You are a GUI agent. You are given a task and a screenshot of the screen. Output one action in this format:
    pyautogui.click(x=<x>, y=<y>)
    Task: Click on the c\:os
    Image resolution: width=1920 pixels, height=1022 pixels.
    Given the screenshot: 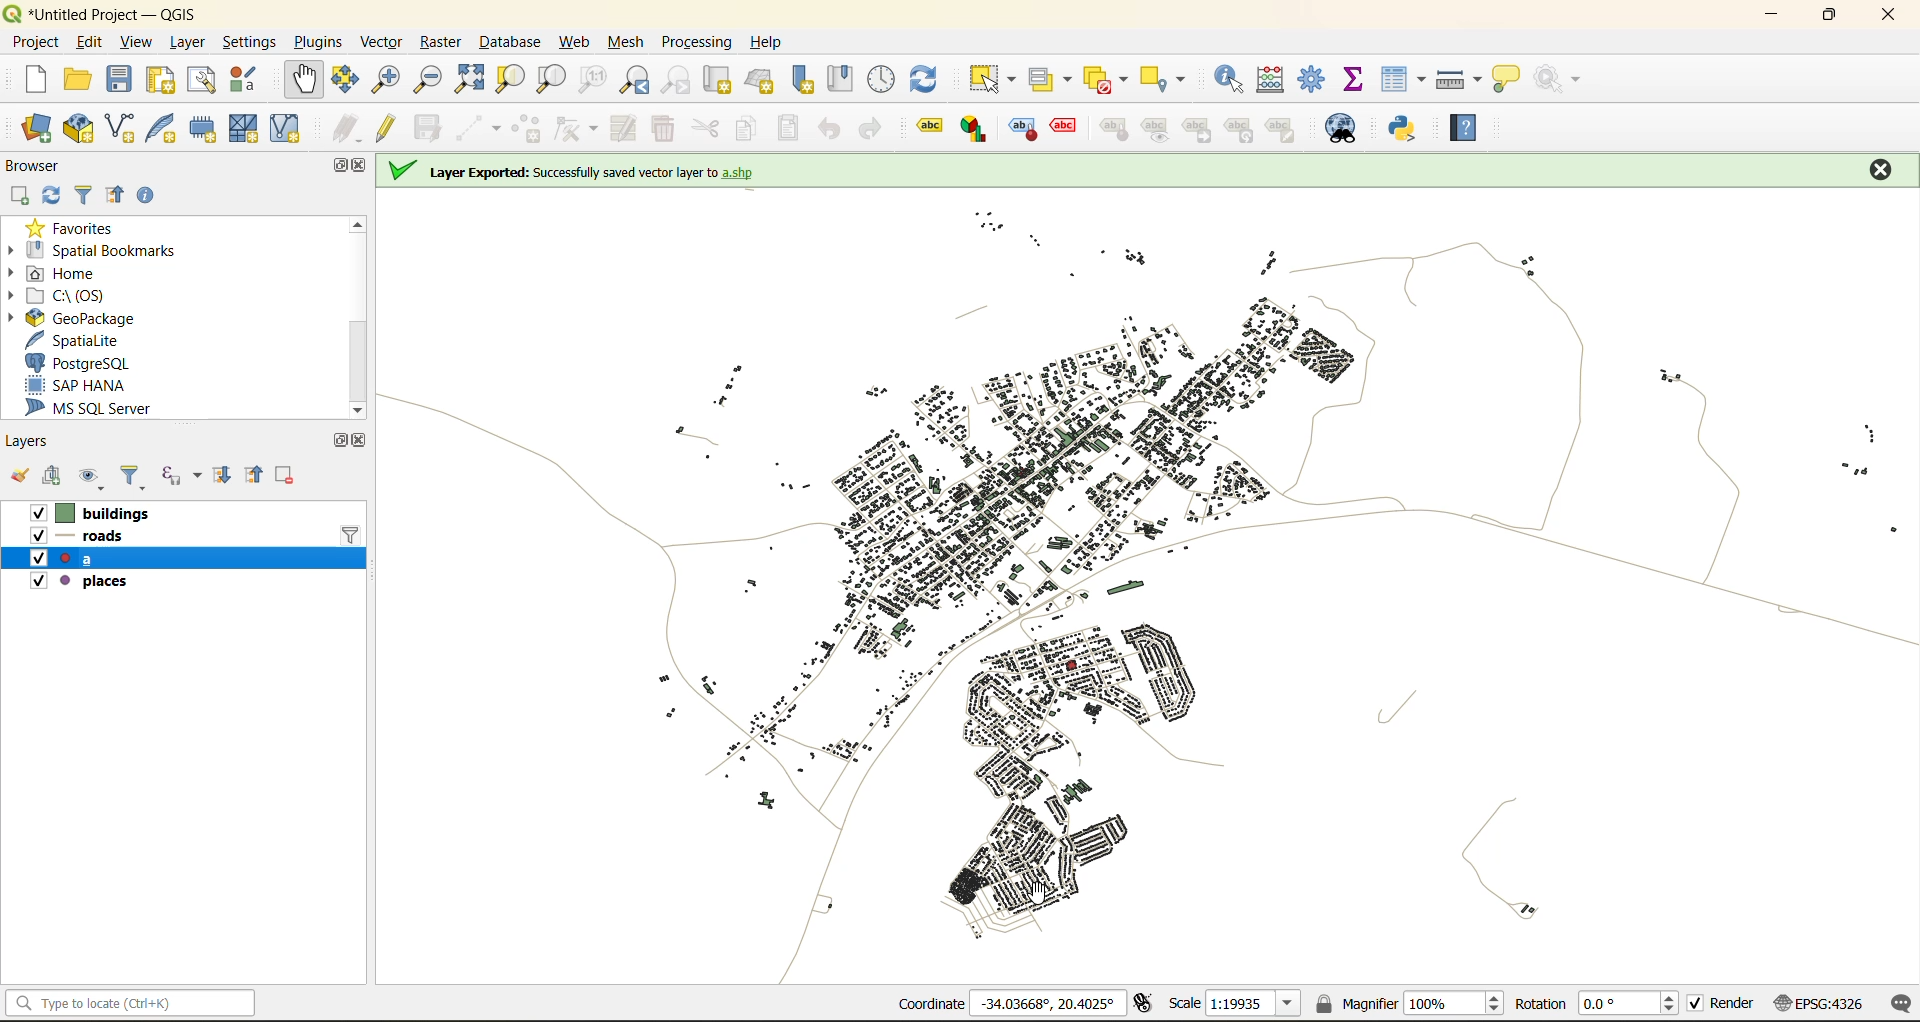 What is the action you would take?
    pyautogui.click(x=79, y=294)
    